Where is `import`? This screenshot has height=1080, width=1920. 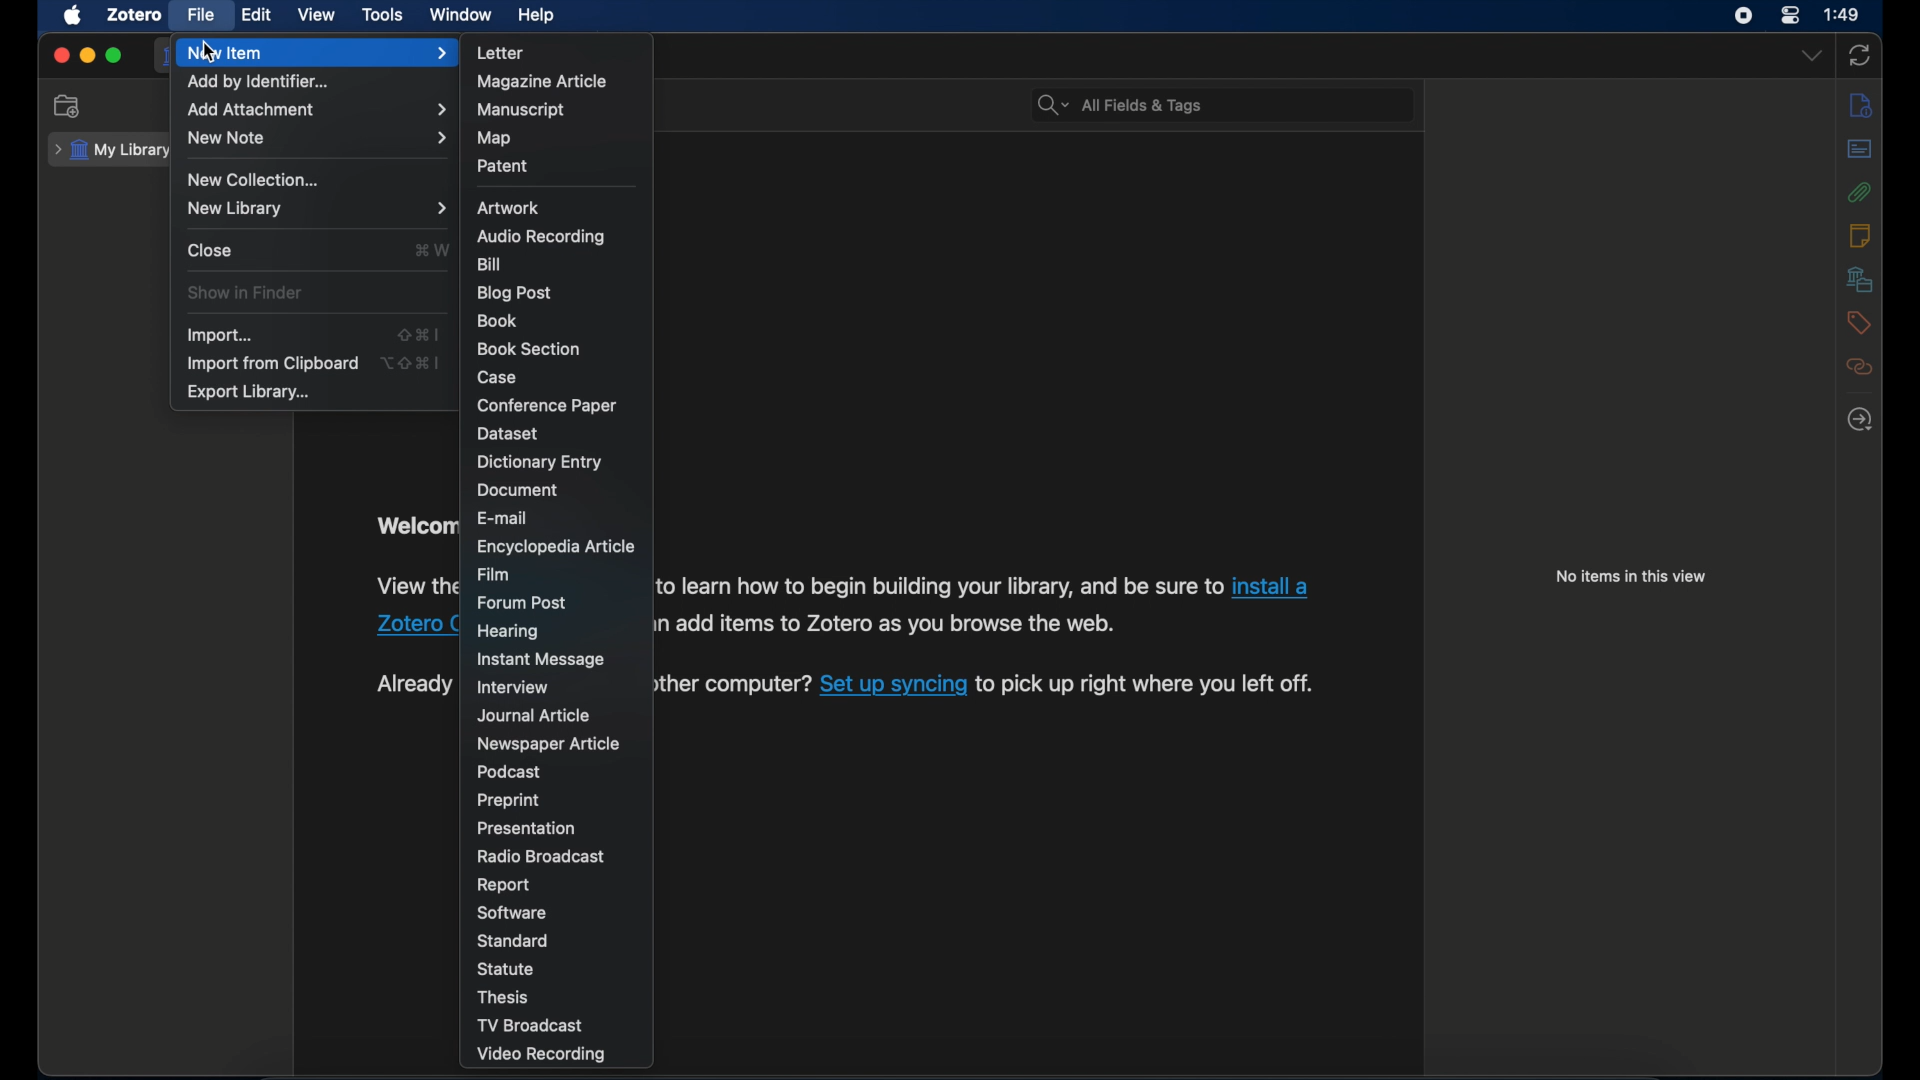 import is located at coordinates (222, 334).